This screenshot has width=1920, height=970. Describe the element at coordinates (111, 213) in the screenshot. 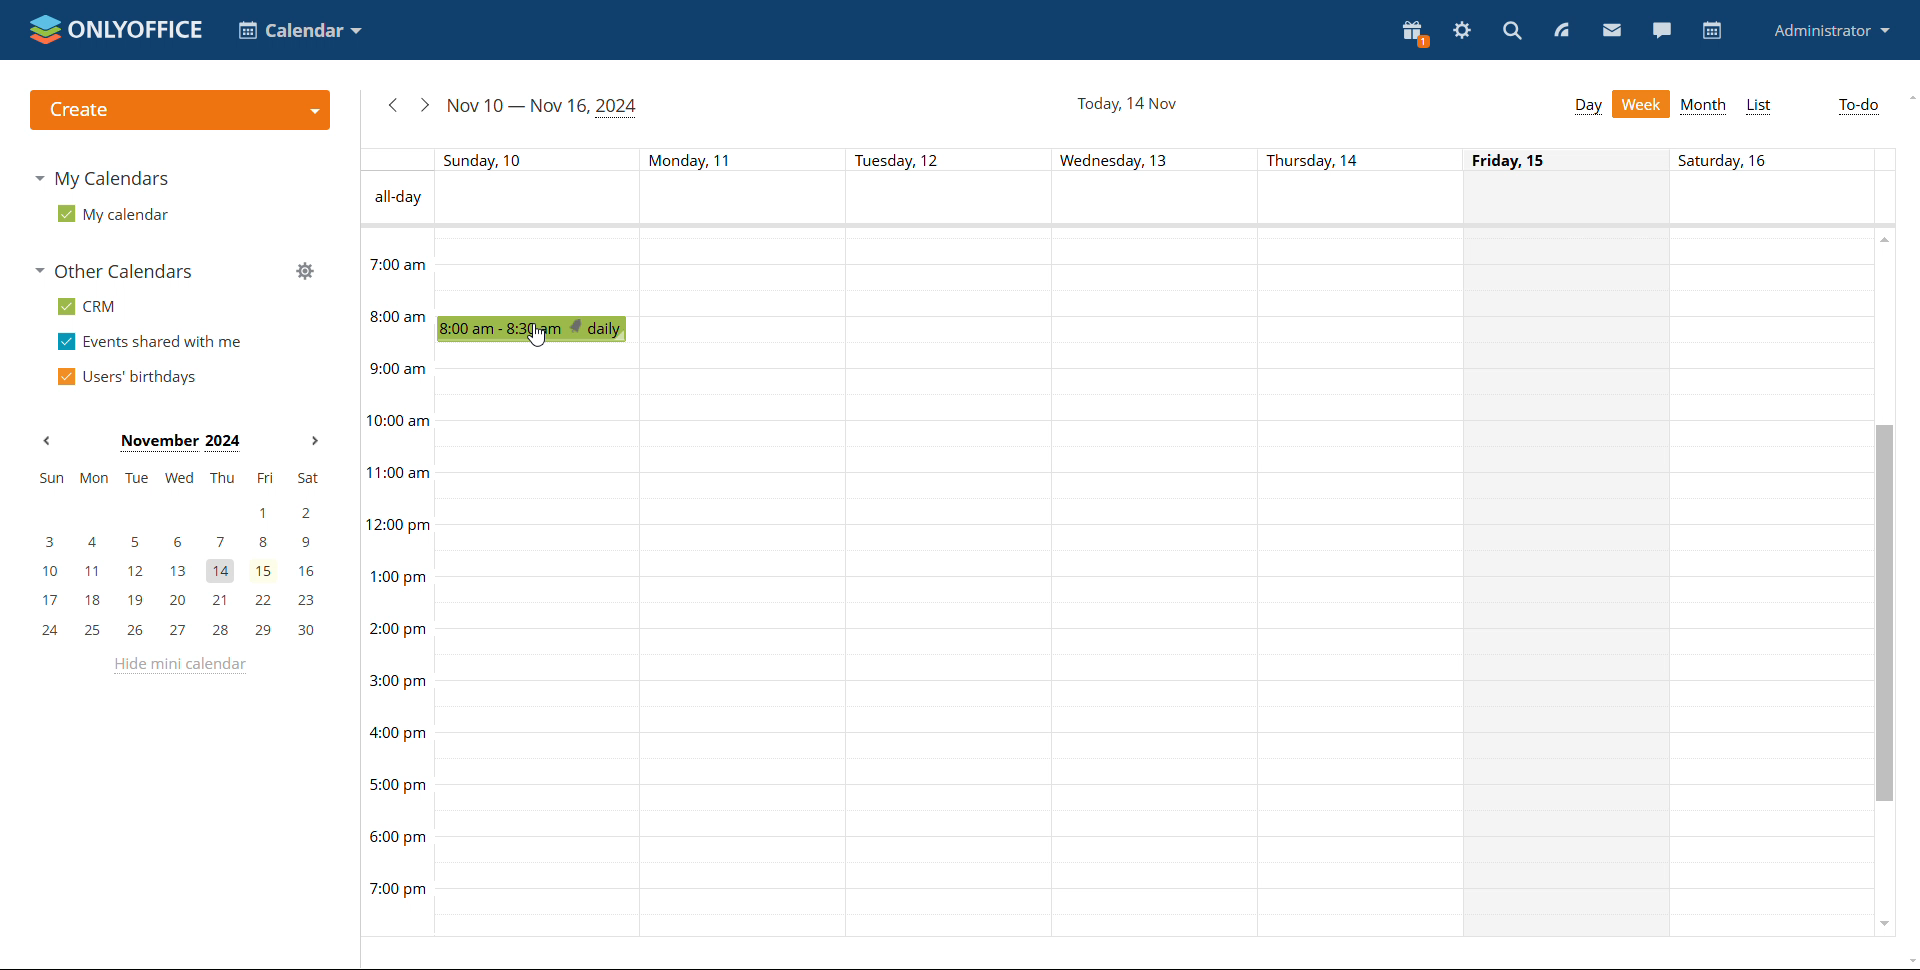

I see `my calendar` at that location.